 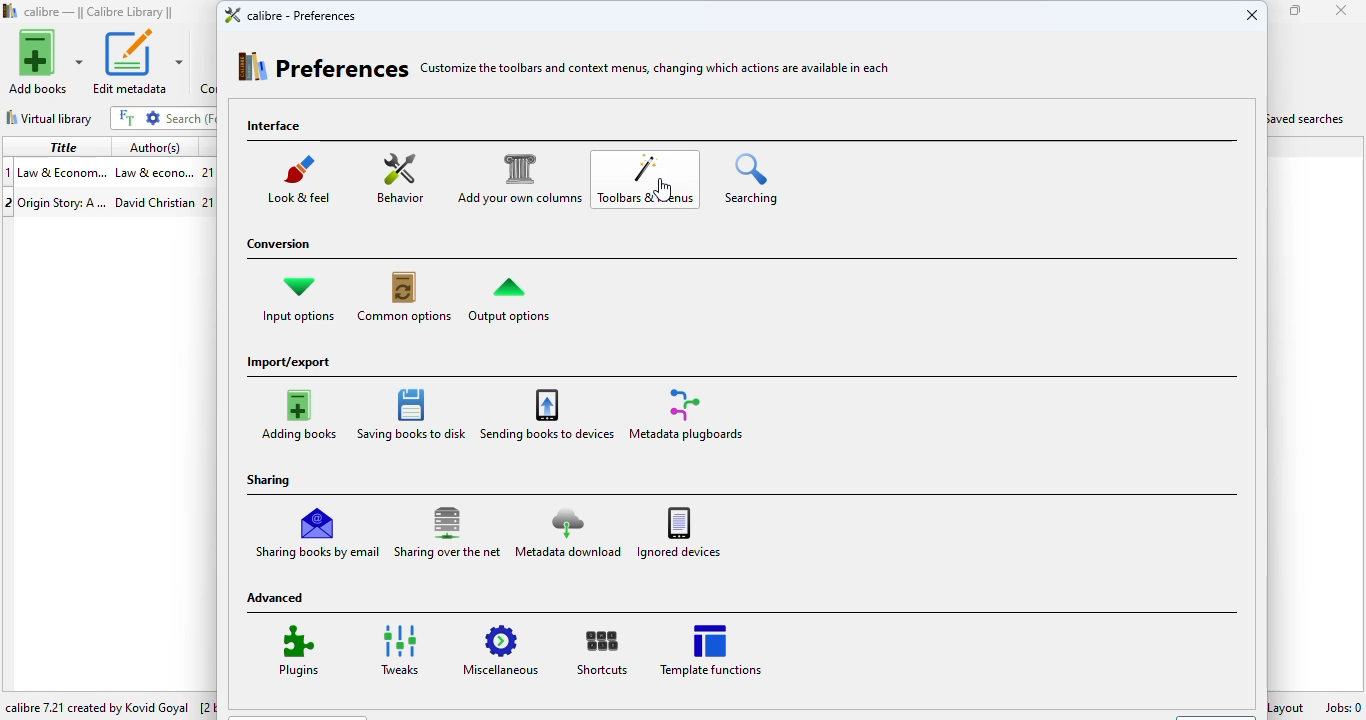 I want to click on search, so click(x=189, y=118).